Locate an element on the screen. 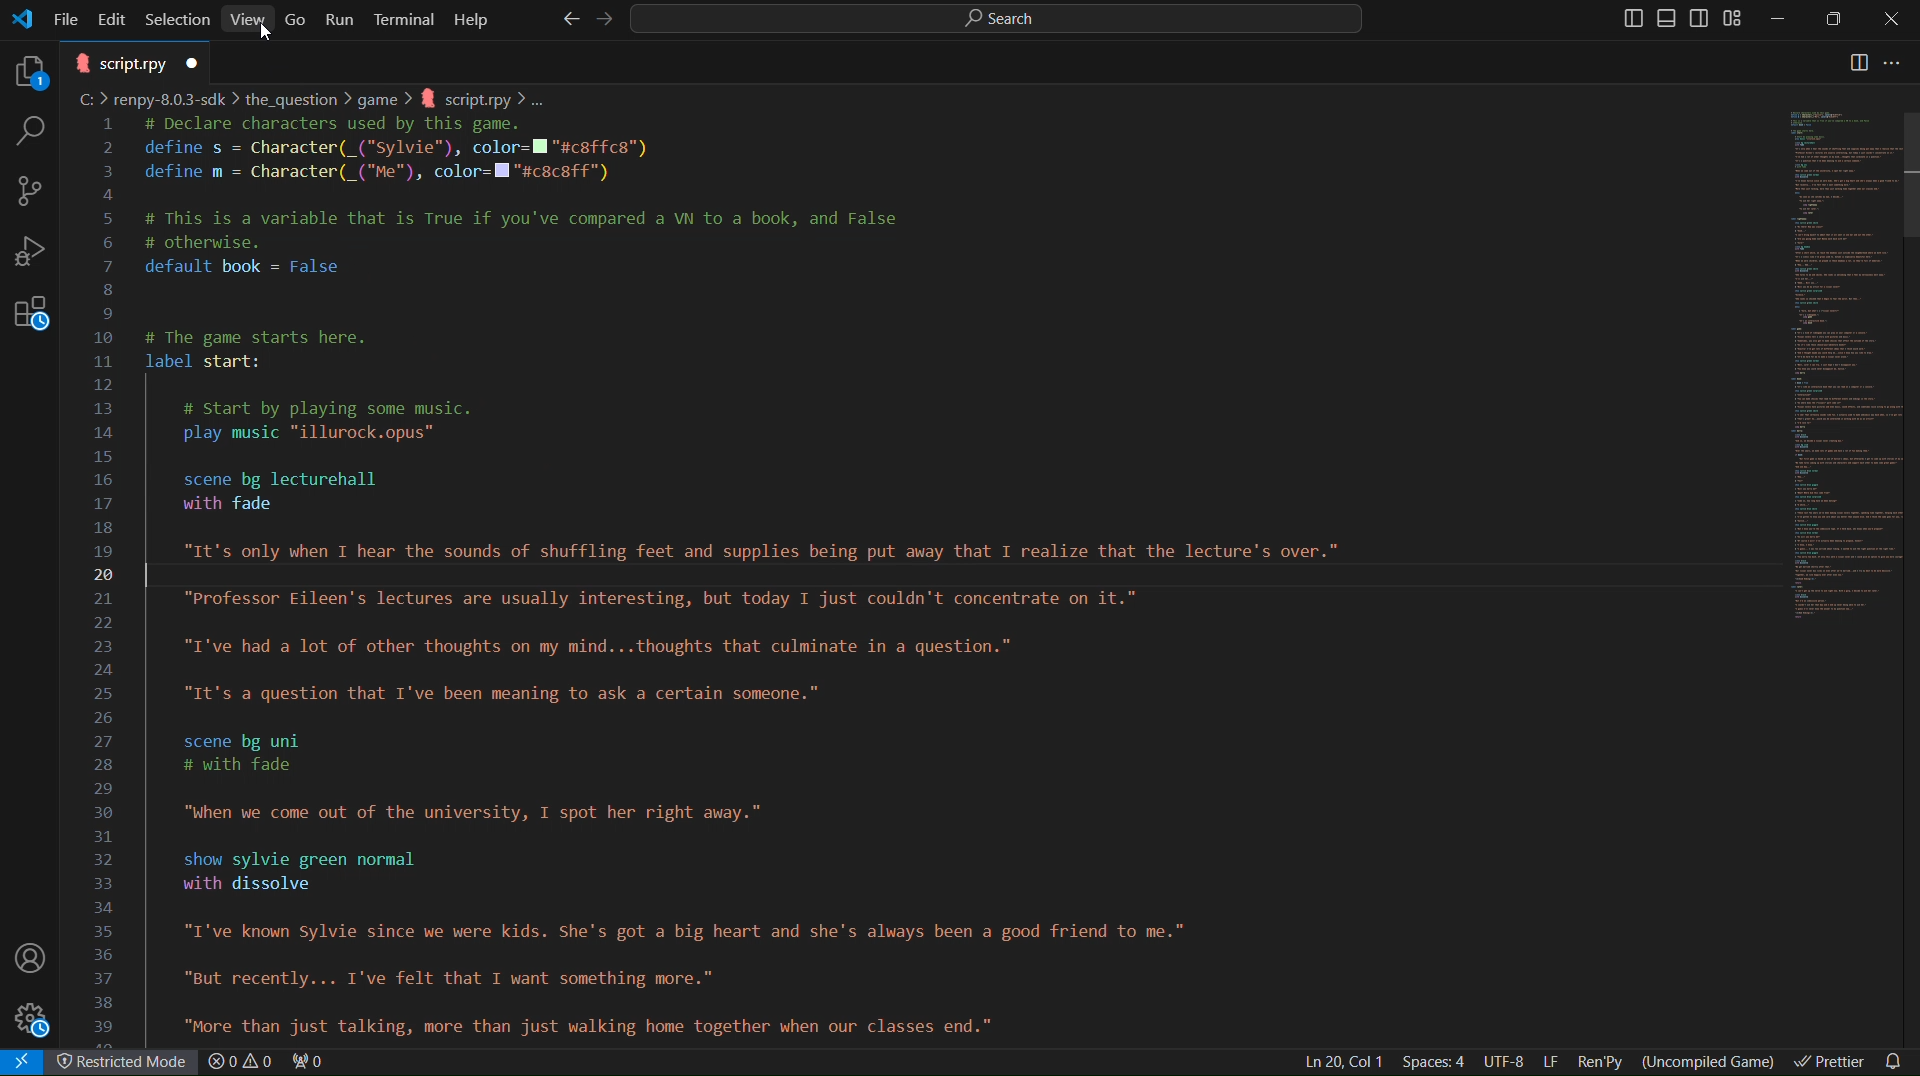 This screenshot has height=1076, width=1920. Split Editor is located at coordinates (1859, 64).